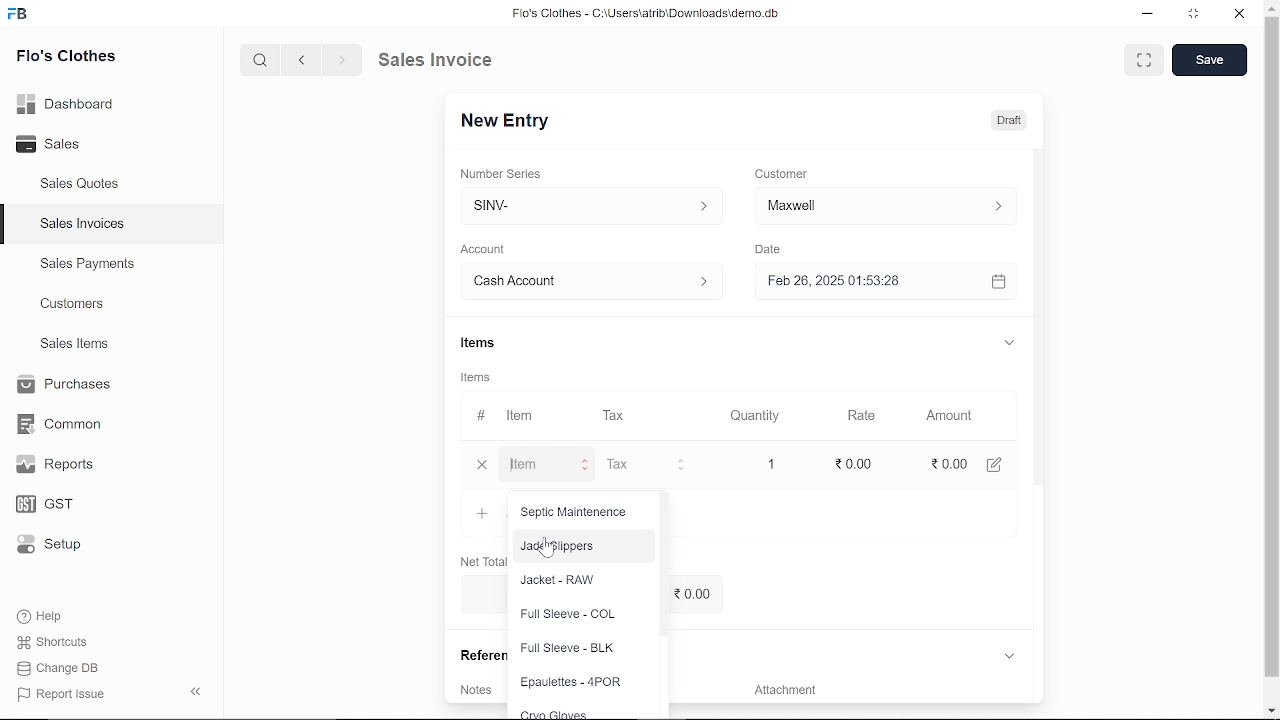 The width and height of the screenshot is (1280, 720). I want to click on vertical scrollbar, so click(663, 569).